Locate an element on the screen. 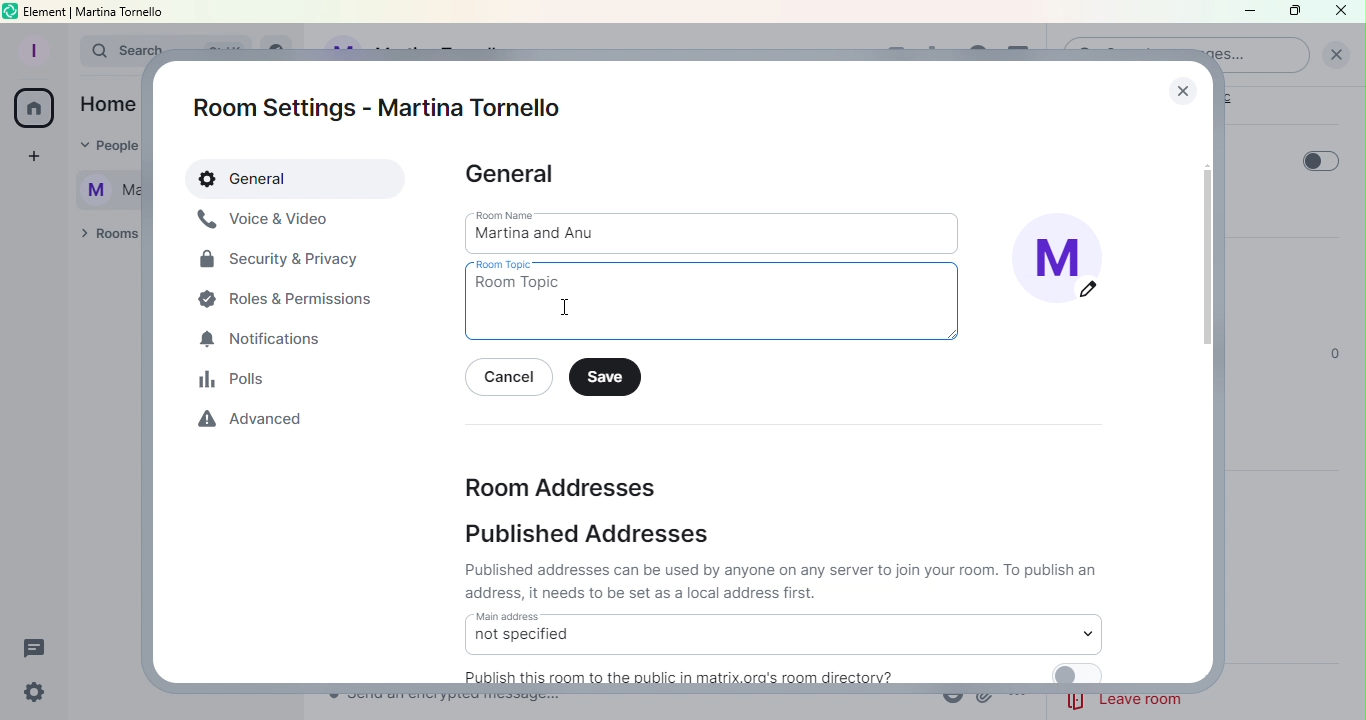  Polls is located at coordinates (239, 379).